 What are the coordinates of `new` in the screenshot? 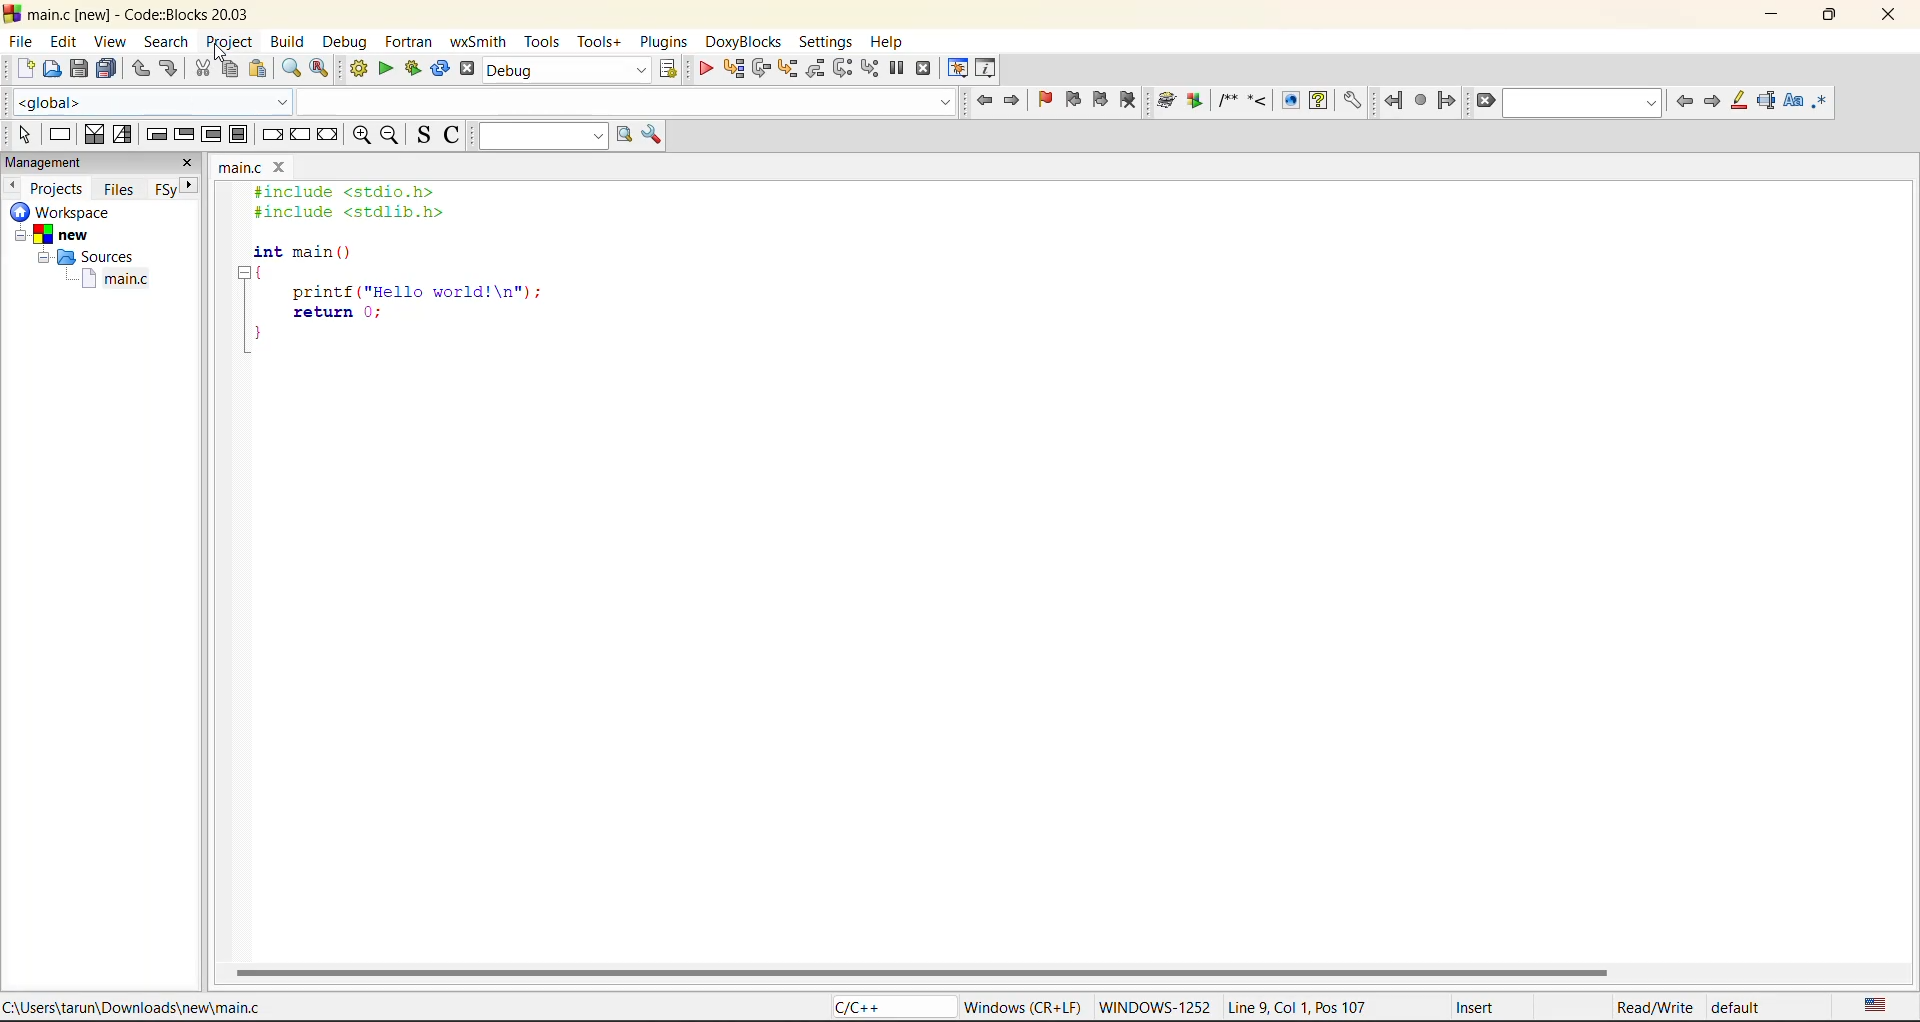 It's located at (80, 234).